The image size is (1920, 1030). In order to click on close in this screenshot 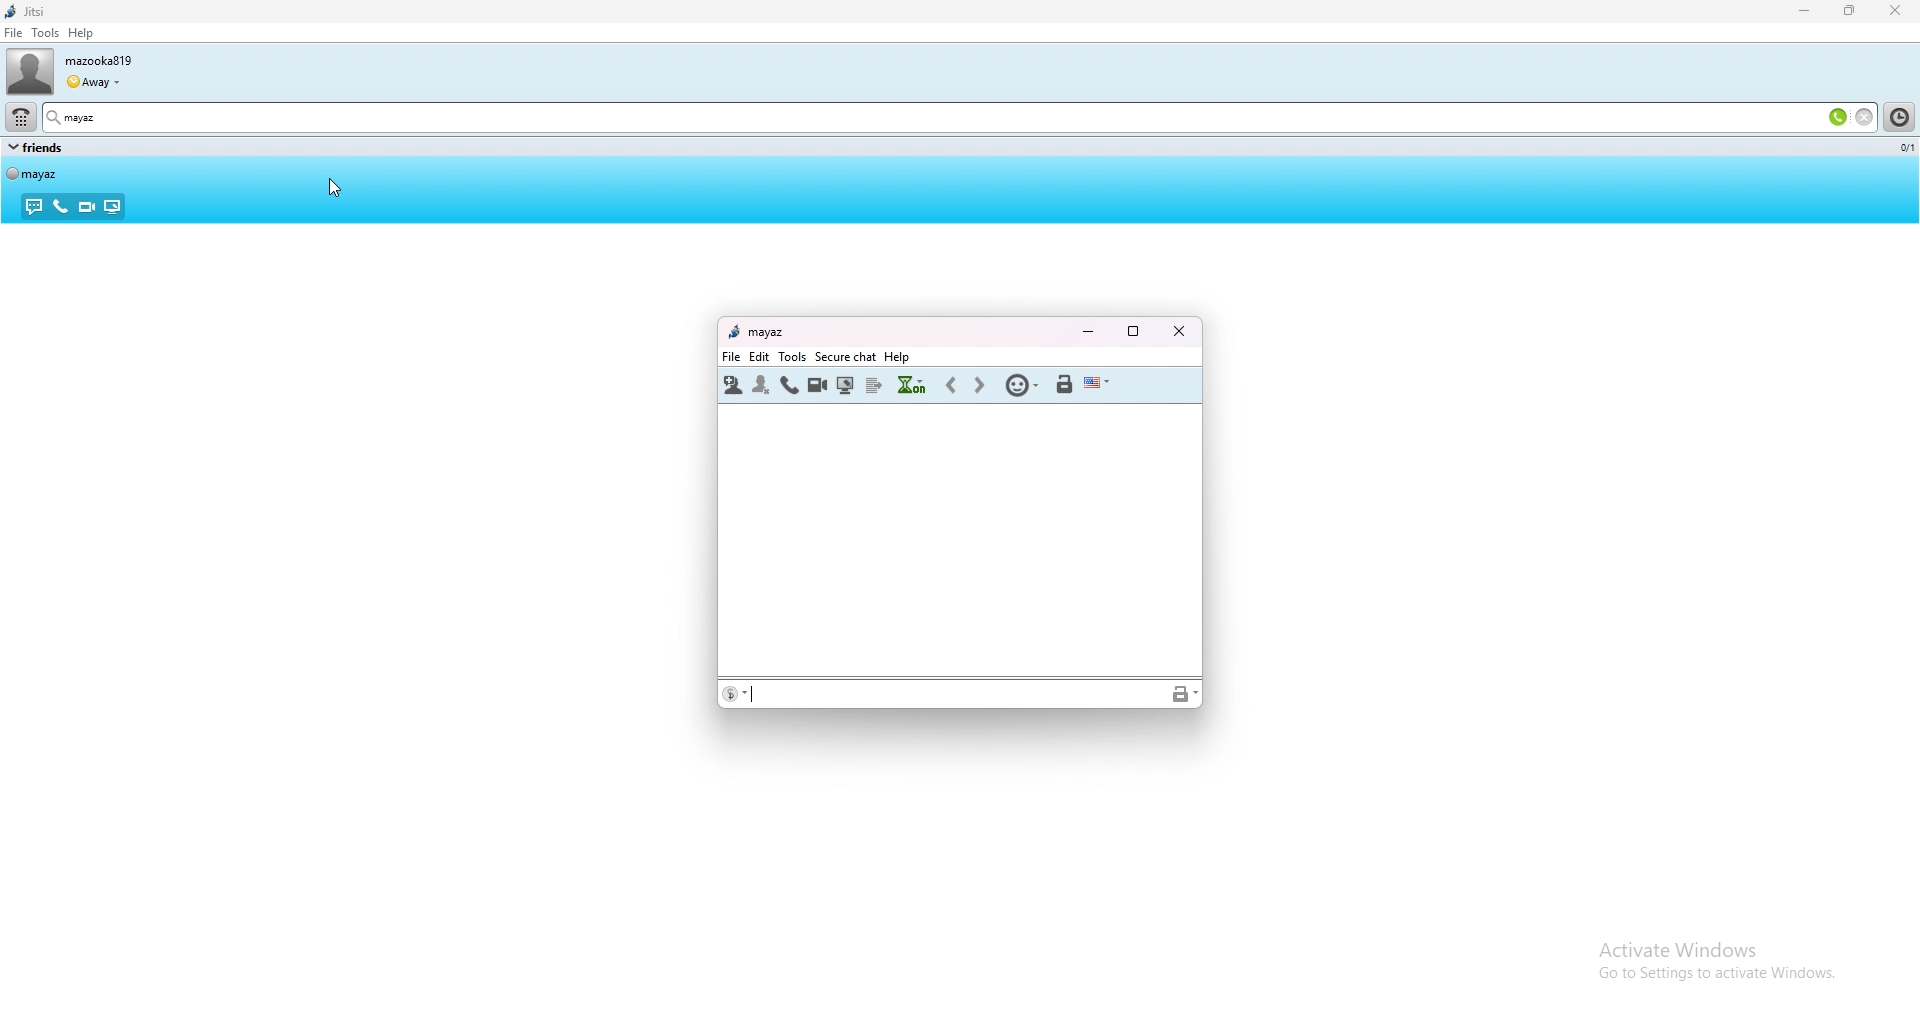, I will do `click(1898, 10)`.